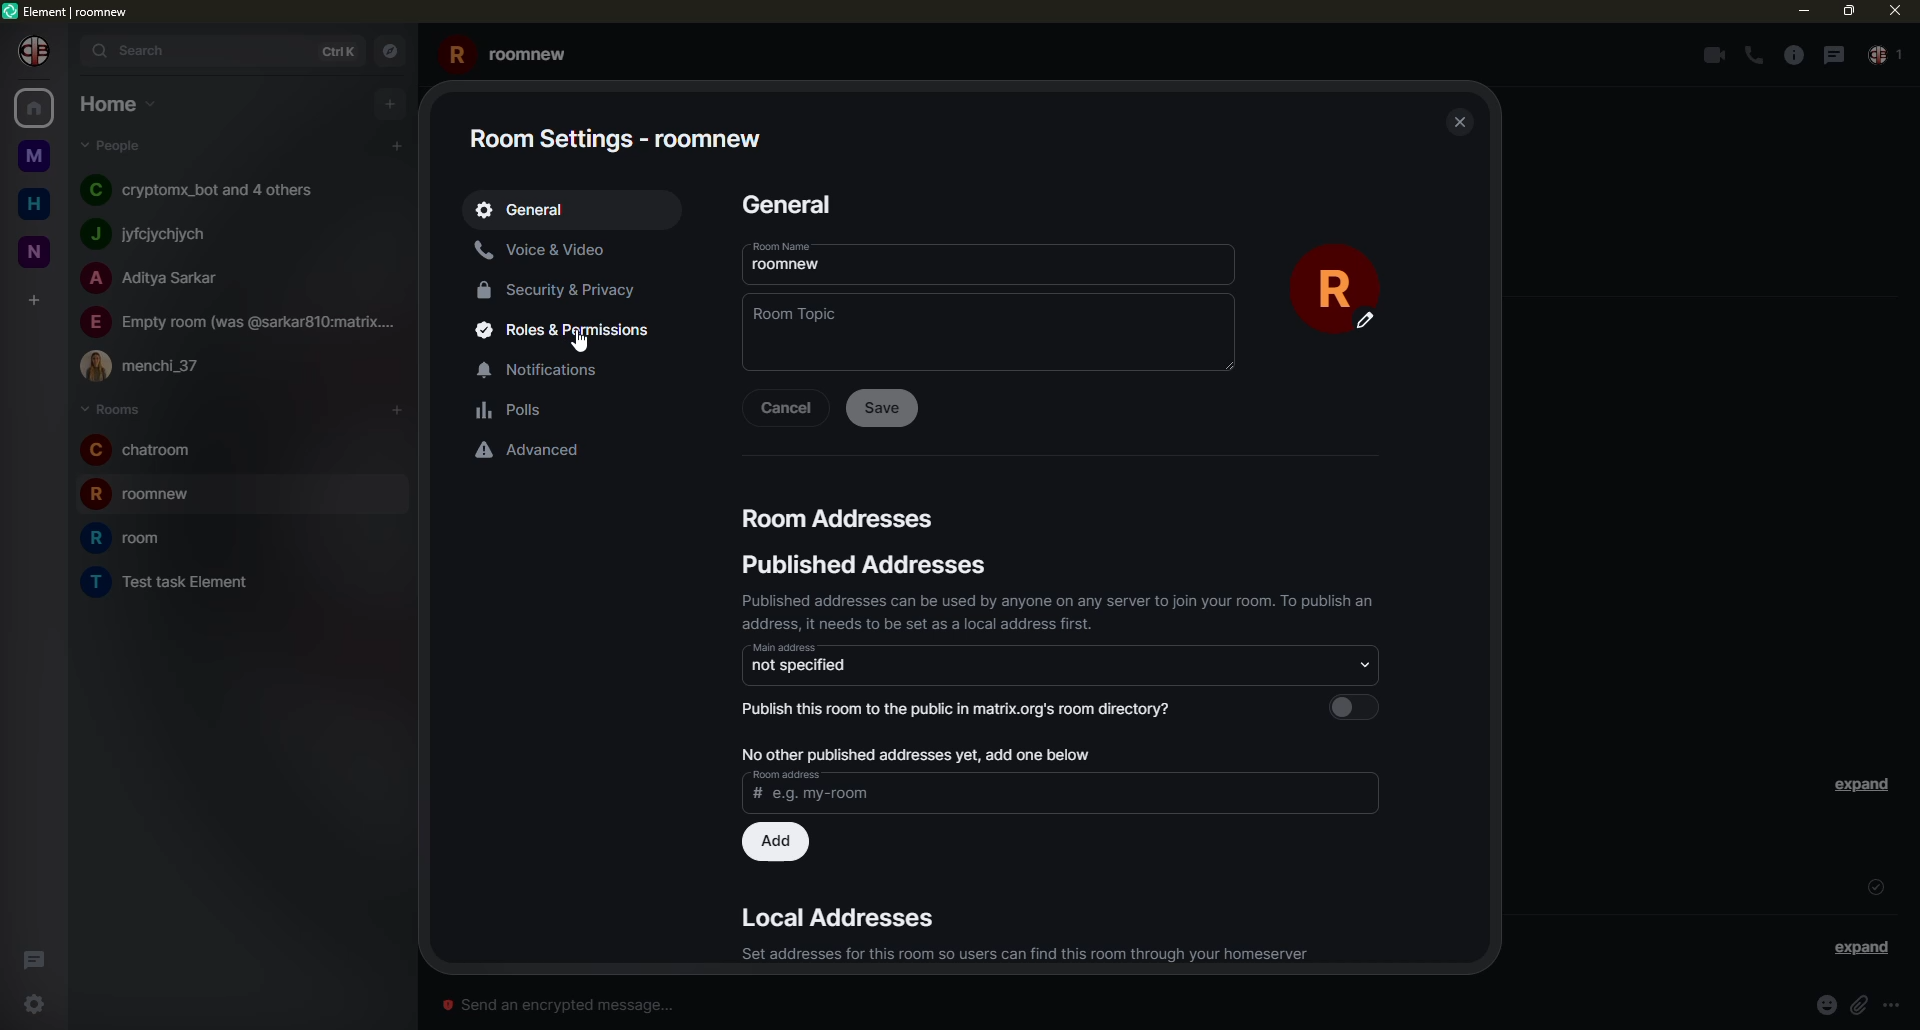  What do you see at coordinates (207, 190) in the screenshot?
I see `people` at bounding box center [207, 190].